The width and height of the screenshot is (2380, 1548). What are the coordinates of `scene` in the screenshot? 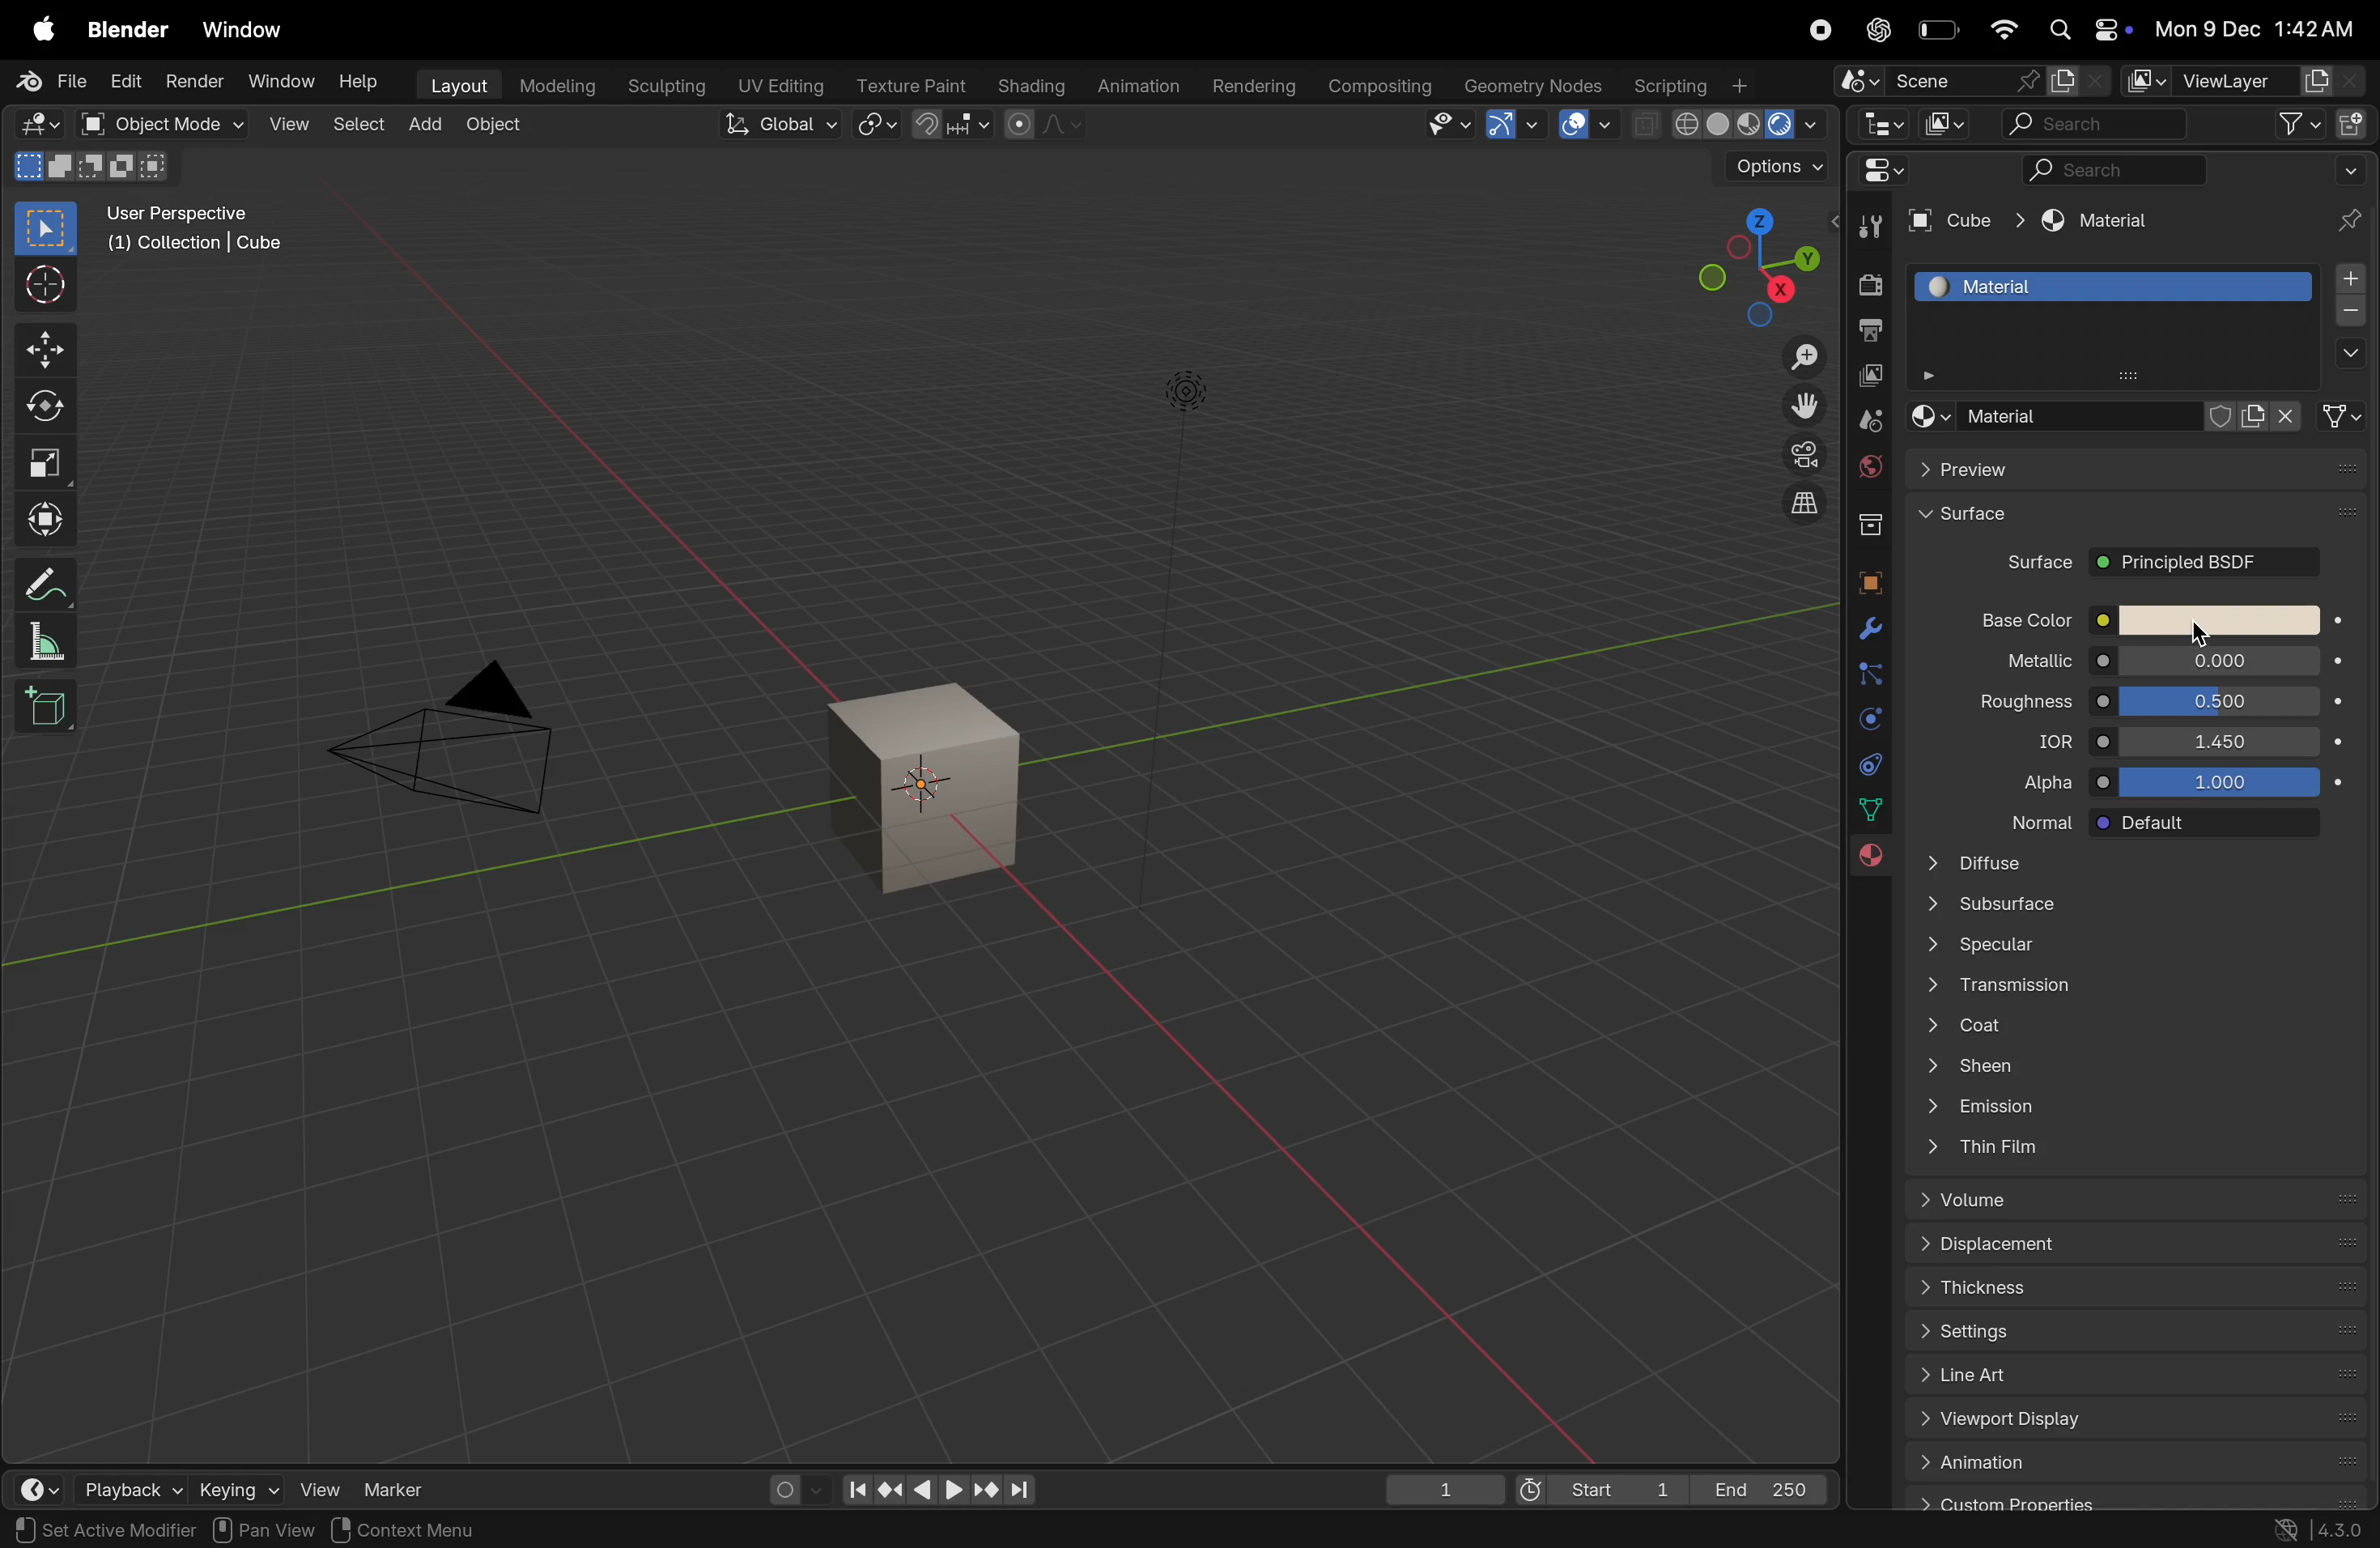 It's located at (1867, 420).